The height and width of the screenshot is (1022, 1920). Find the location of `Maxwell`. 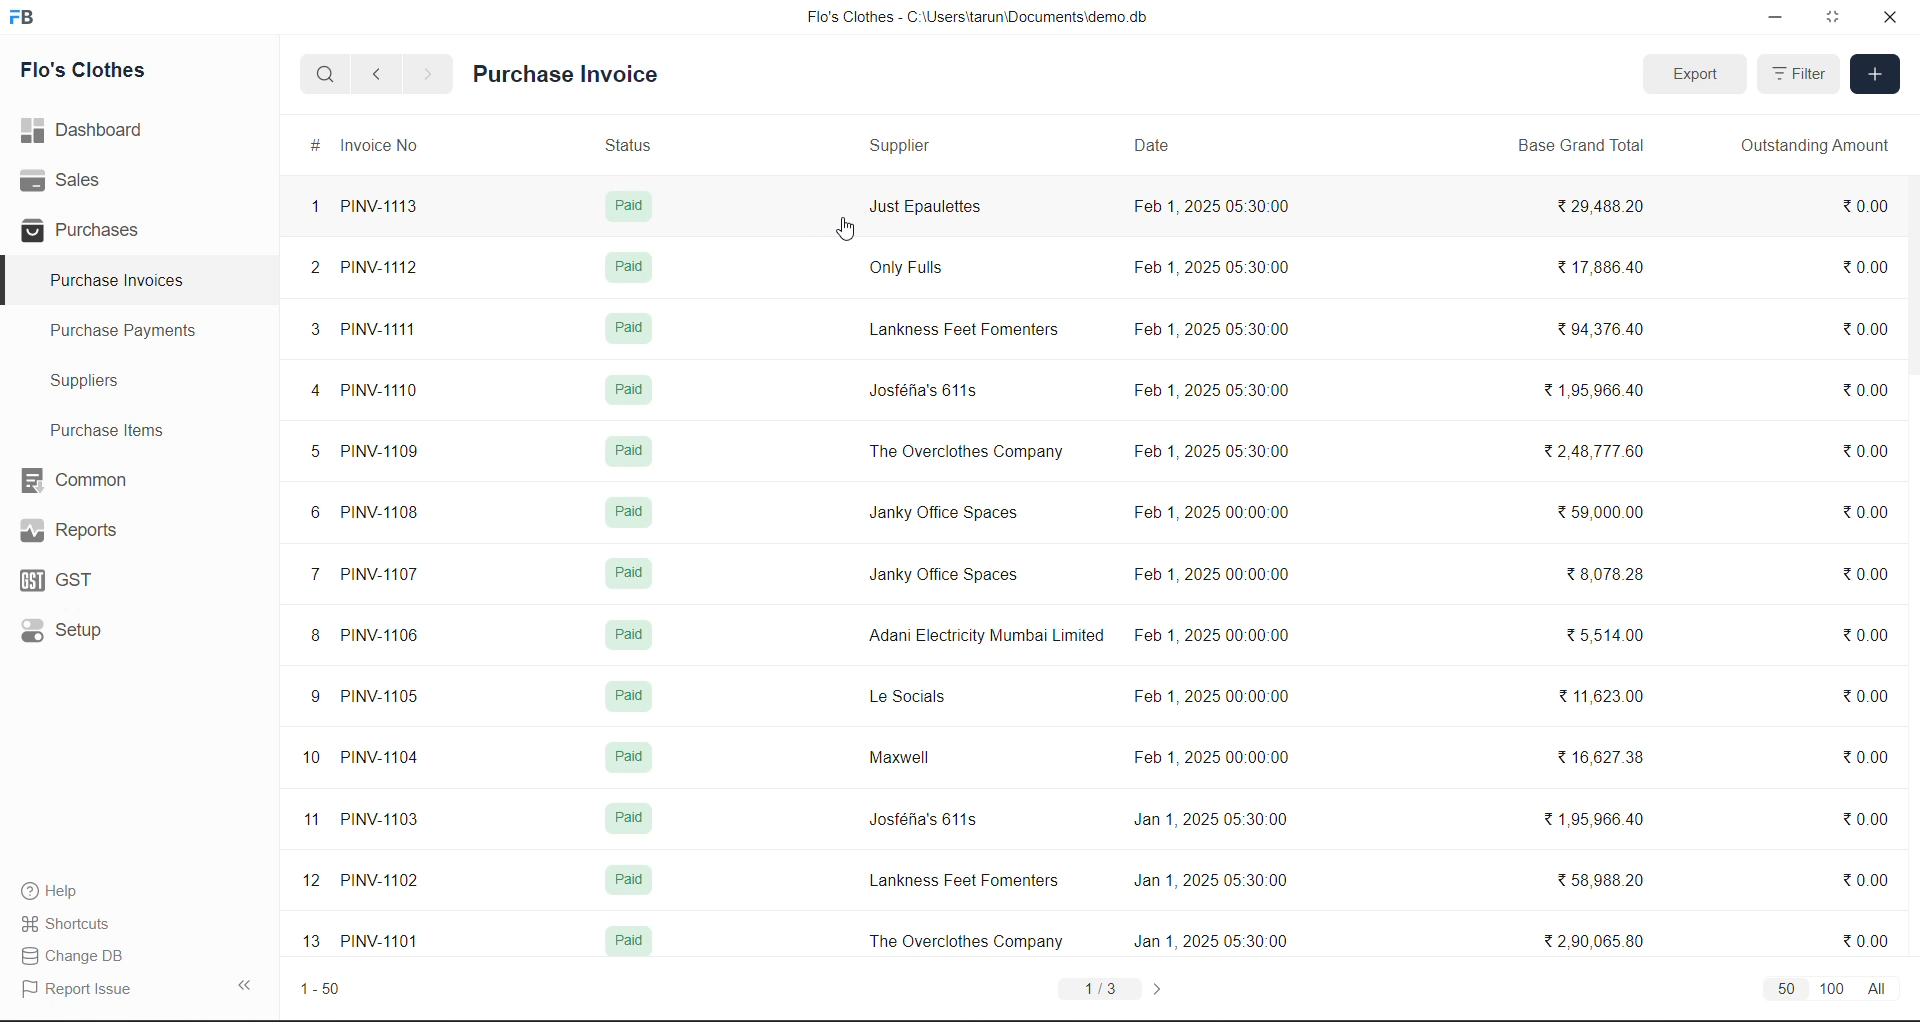

Maxwell is located at coordinates (900, 756).